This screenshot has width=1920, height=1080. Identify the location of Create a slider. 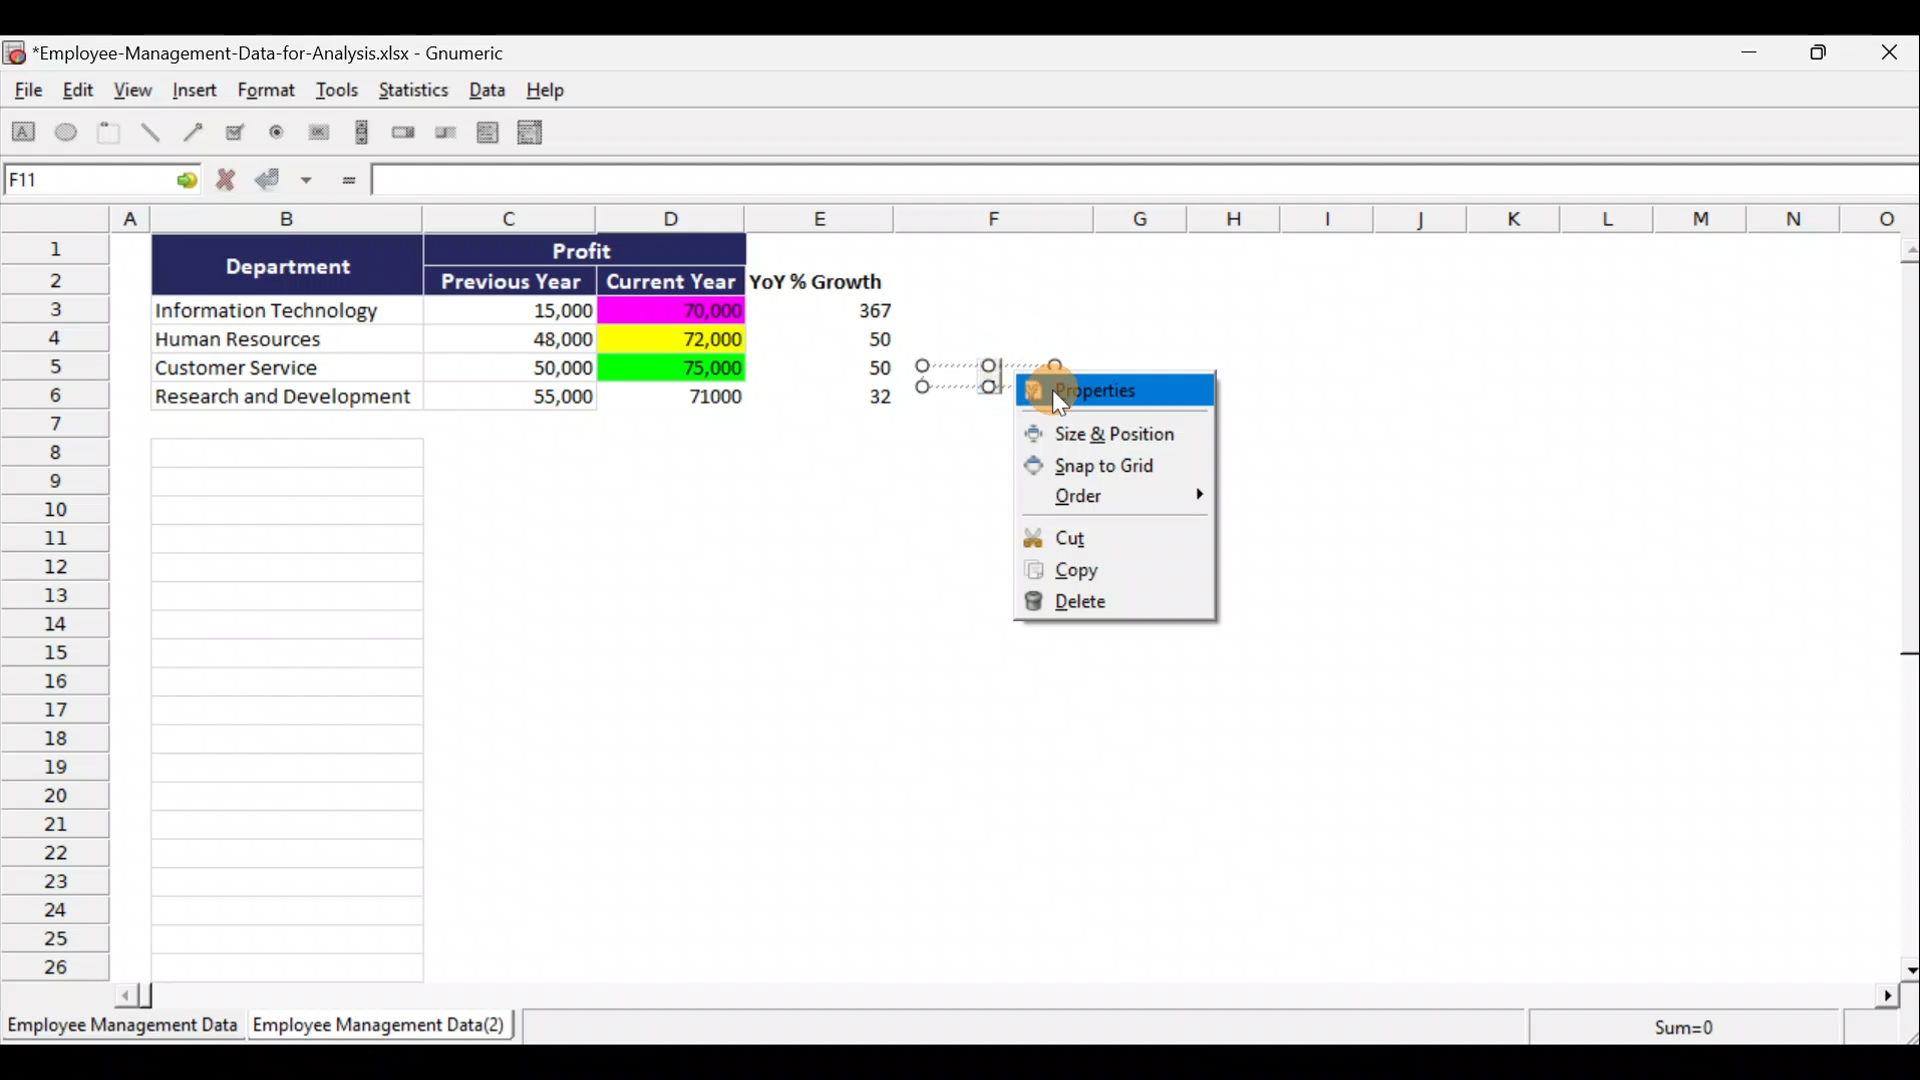
(443, 136).